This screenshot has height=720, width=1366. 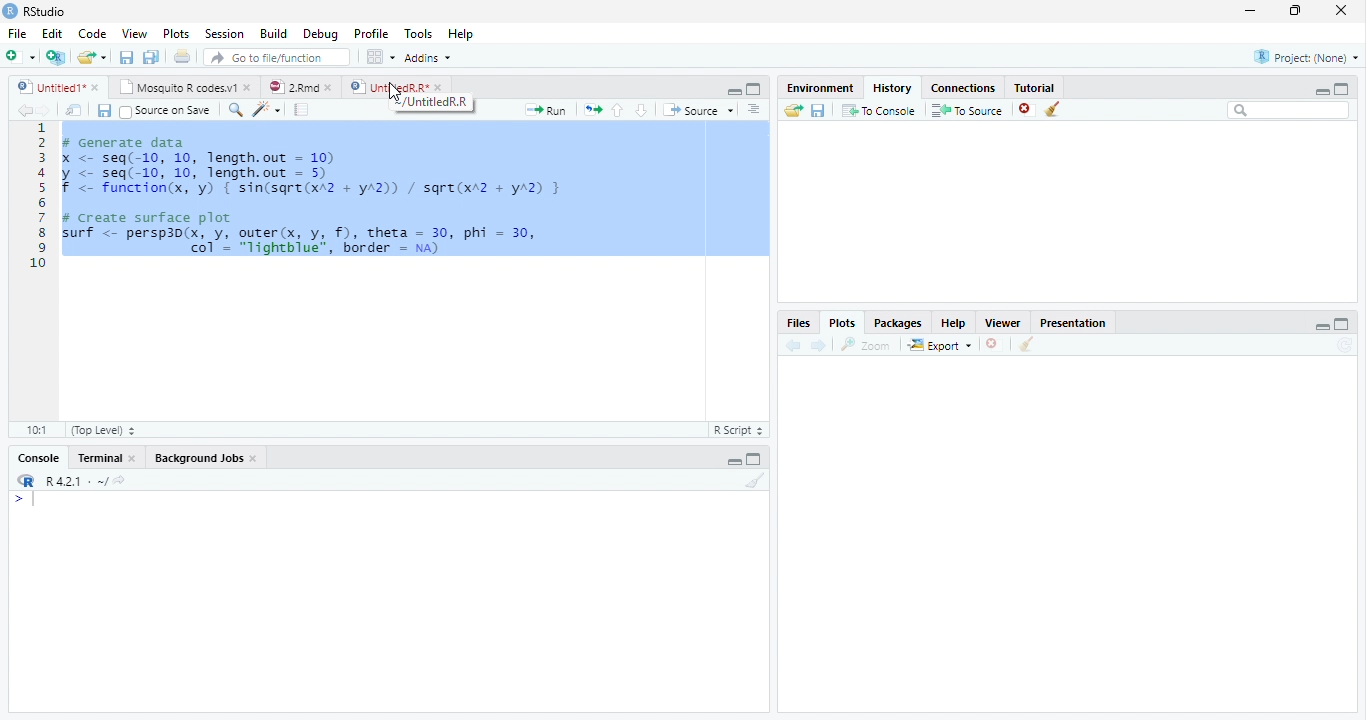 What do you see at coordinates (940, 345) in the screenshot?
I see `Export` at bounding box center [940, 345].